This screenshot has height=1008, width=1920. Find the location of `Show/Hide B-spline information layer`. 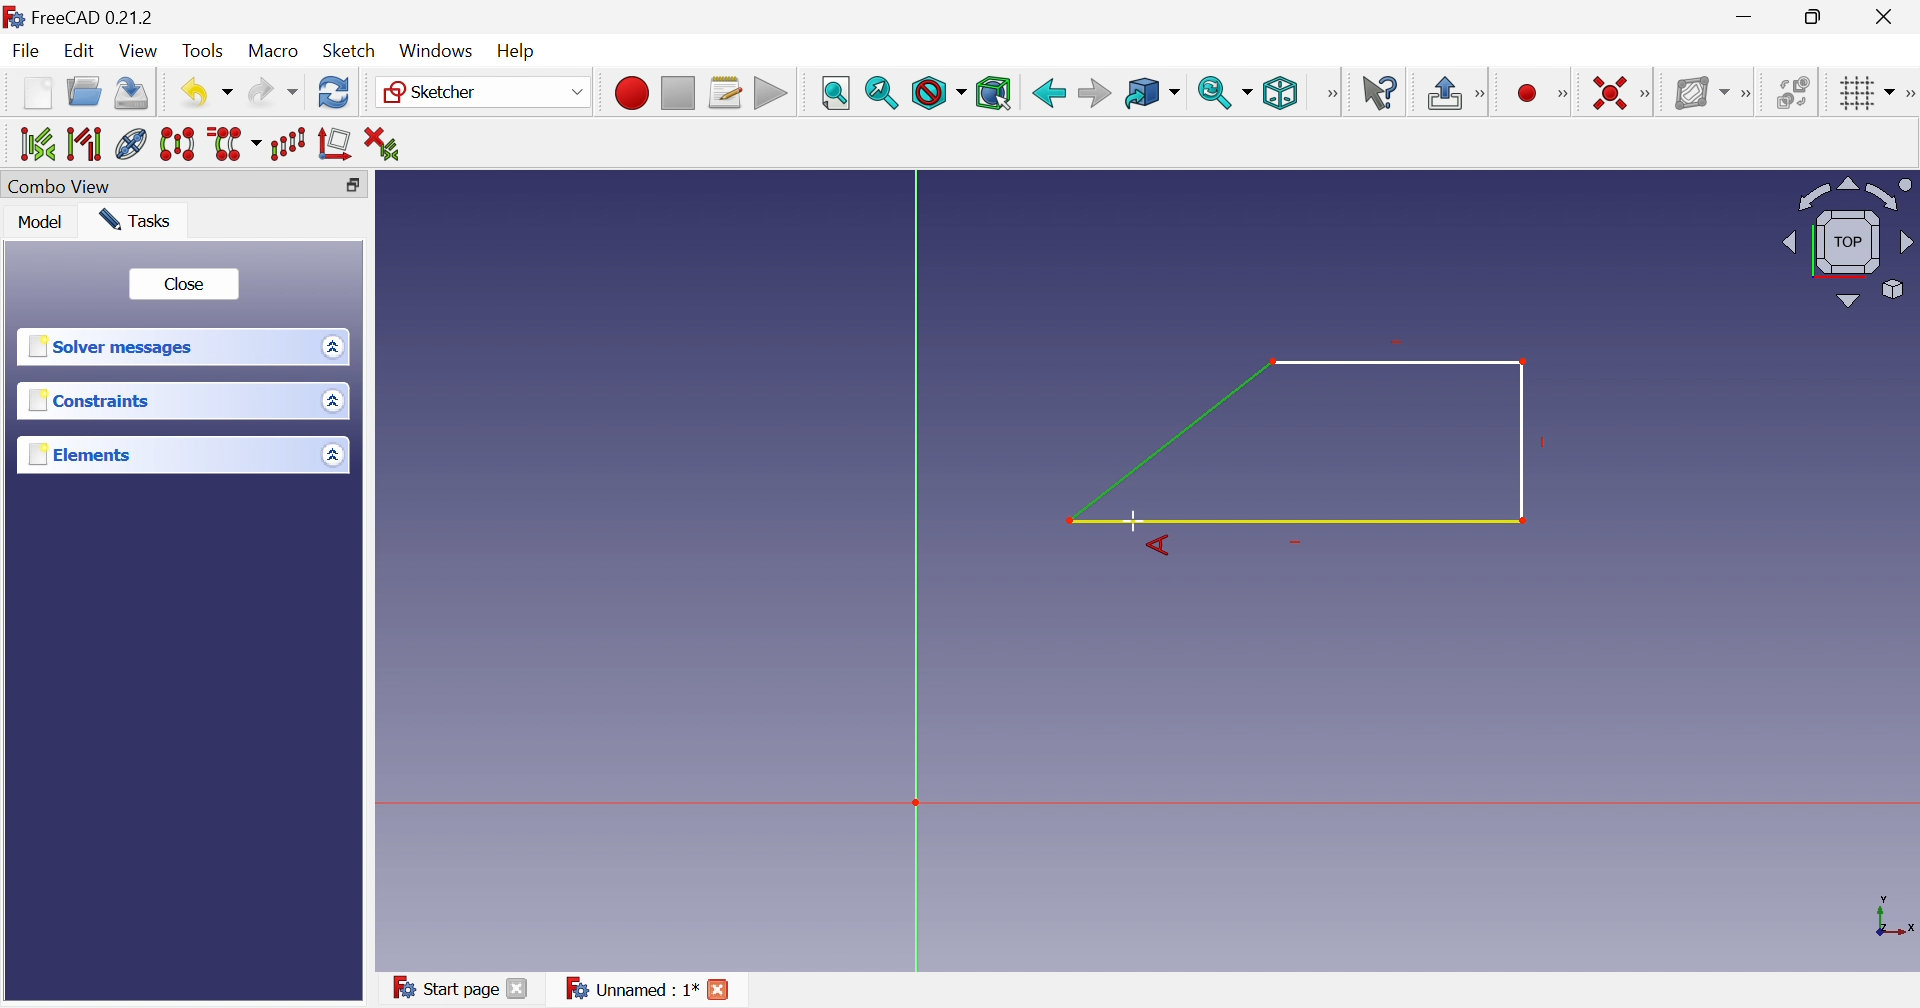

Show/Hide B-spline information layer is located at coordinates (1696, 92).